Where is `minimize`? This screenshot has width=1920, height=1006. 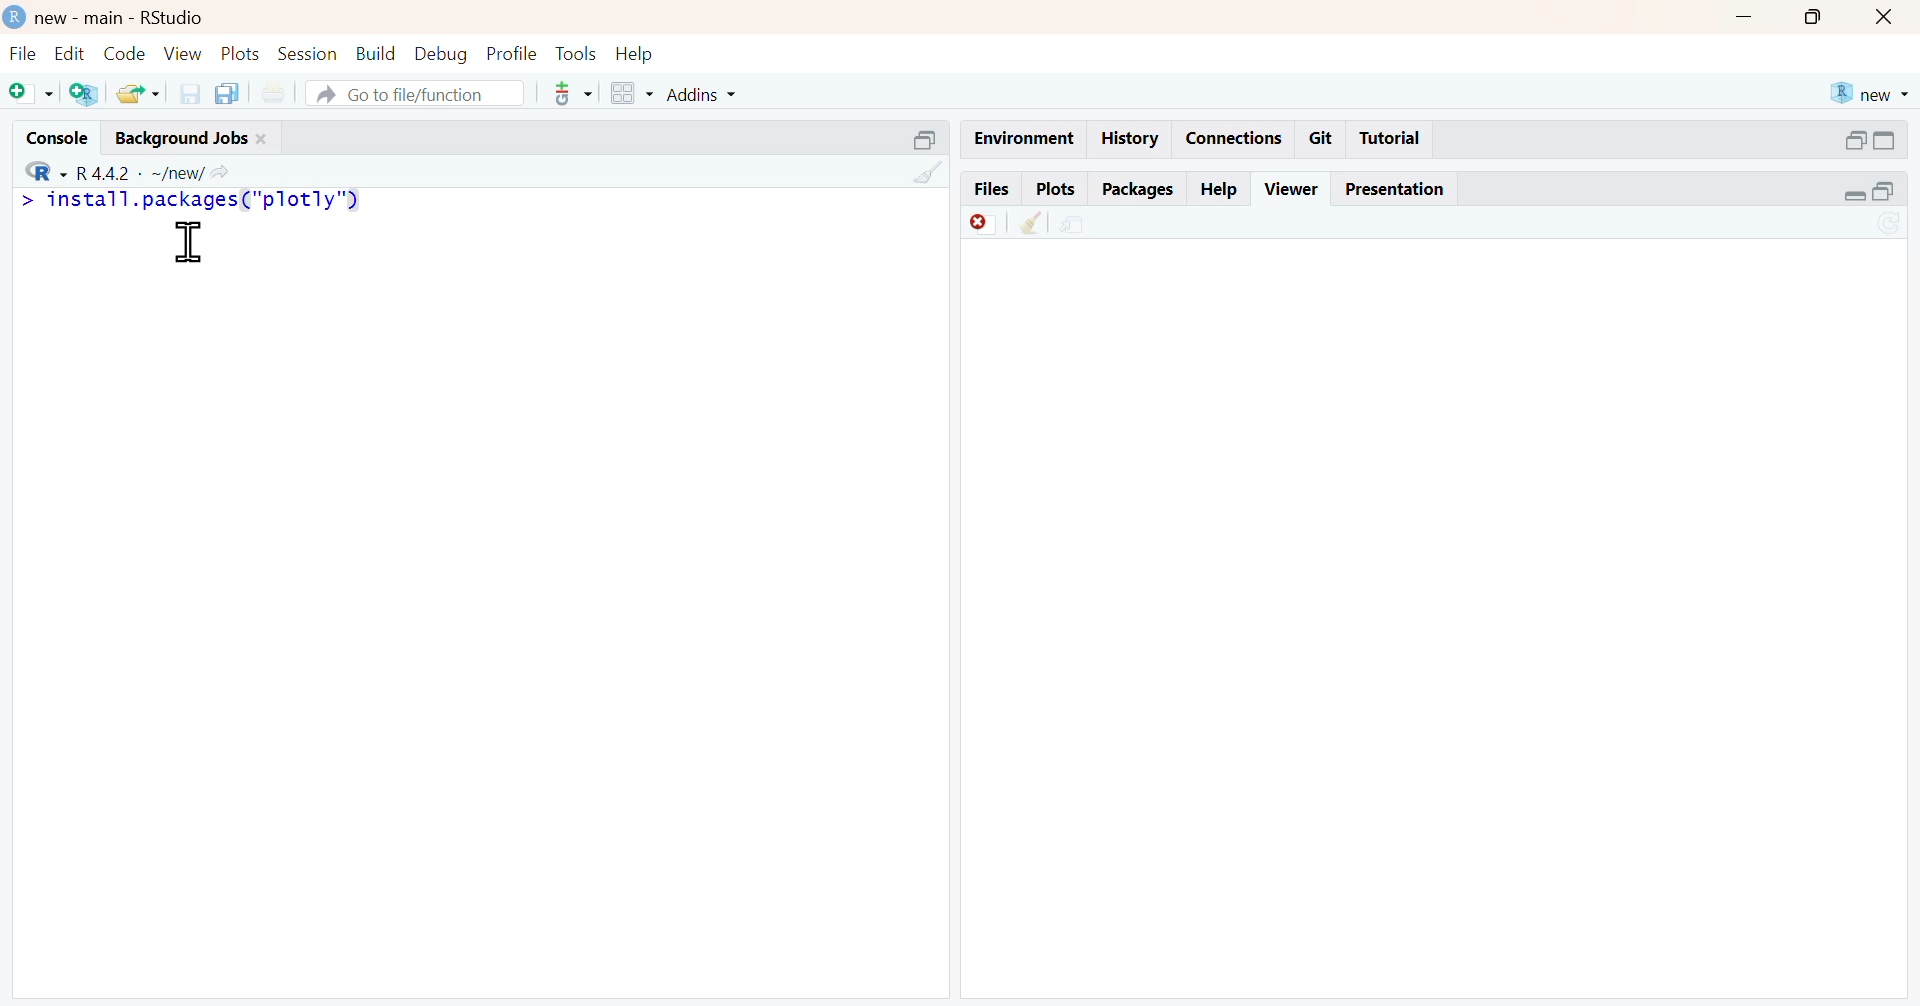
minimize is located at coordinates (1852, 197).